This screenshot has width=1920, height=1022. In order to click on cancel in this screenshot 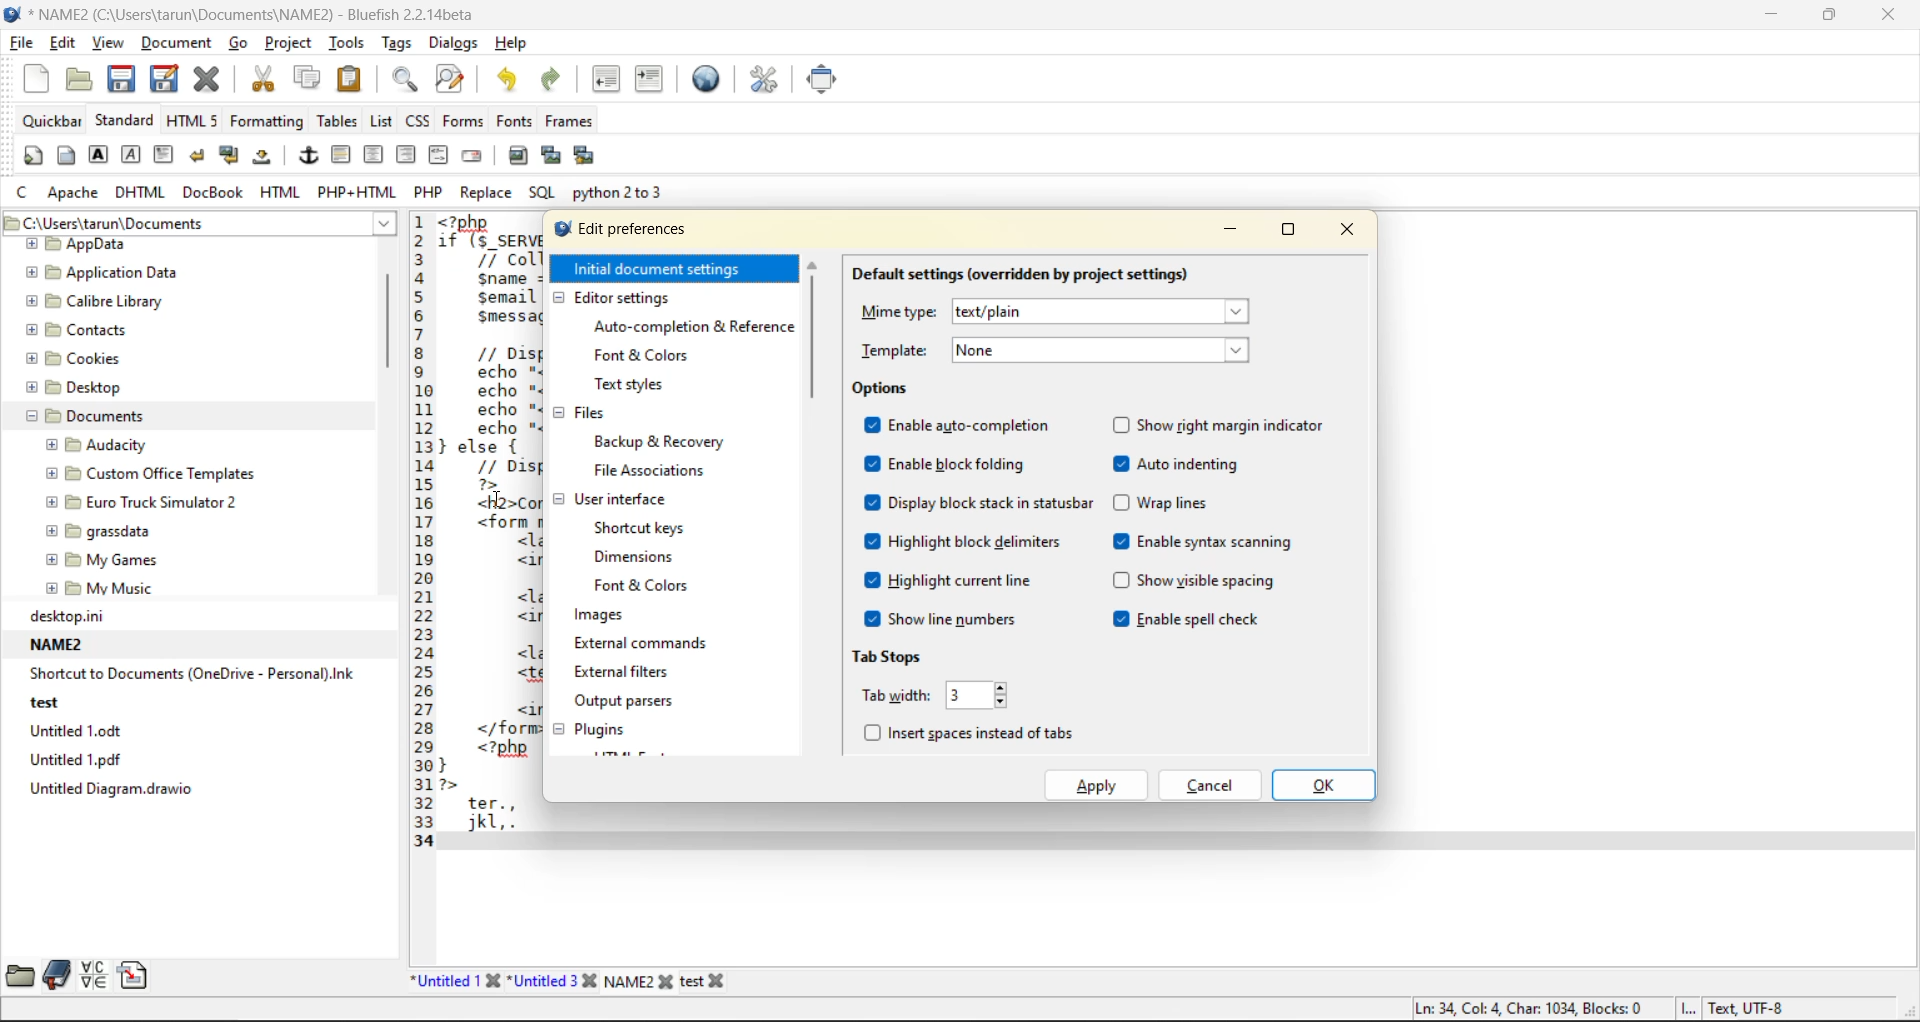, I will do `click(1209, 787)`.